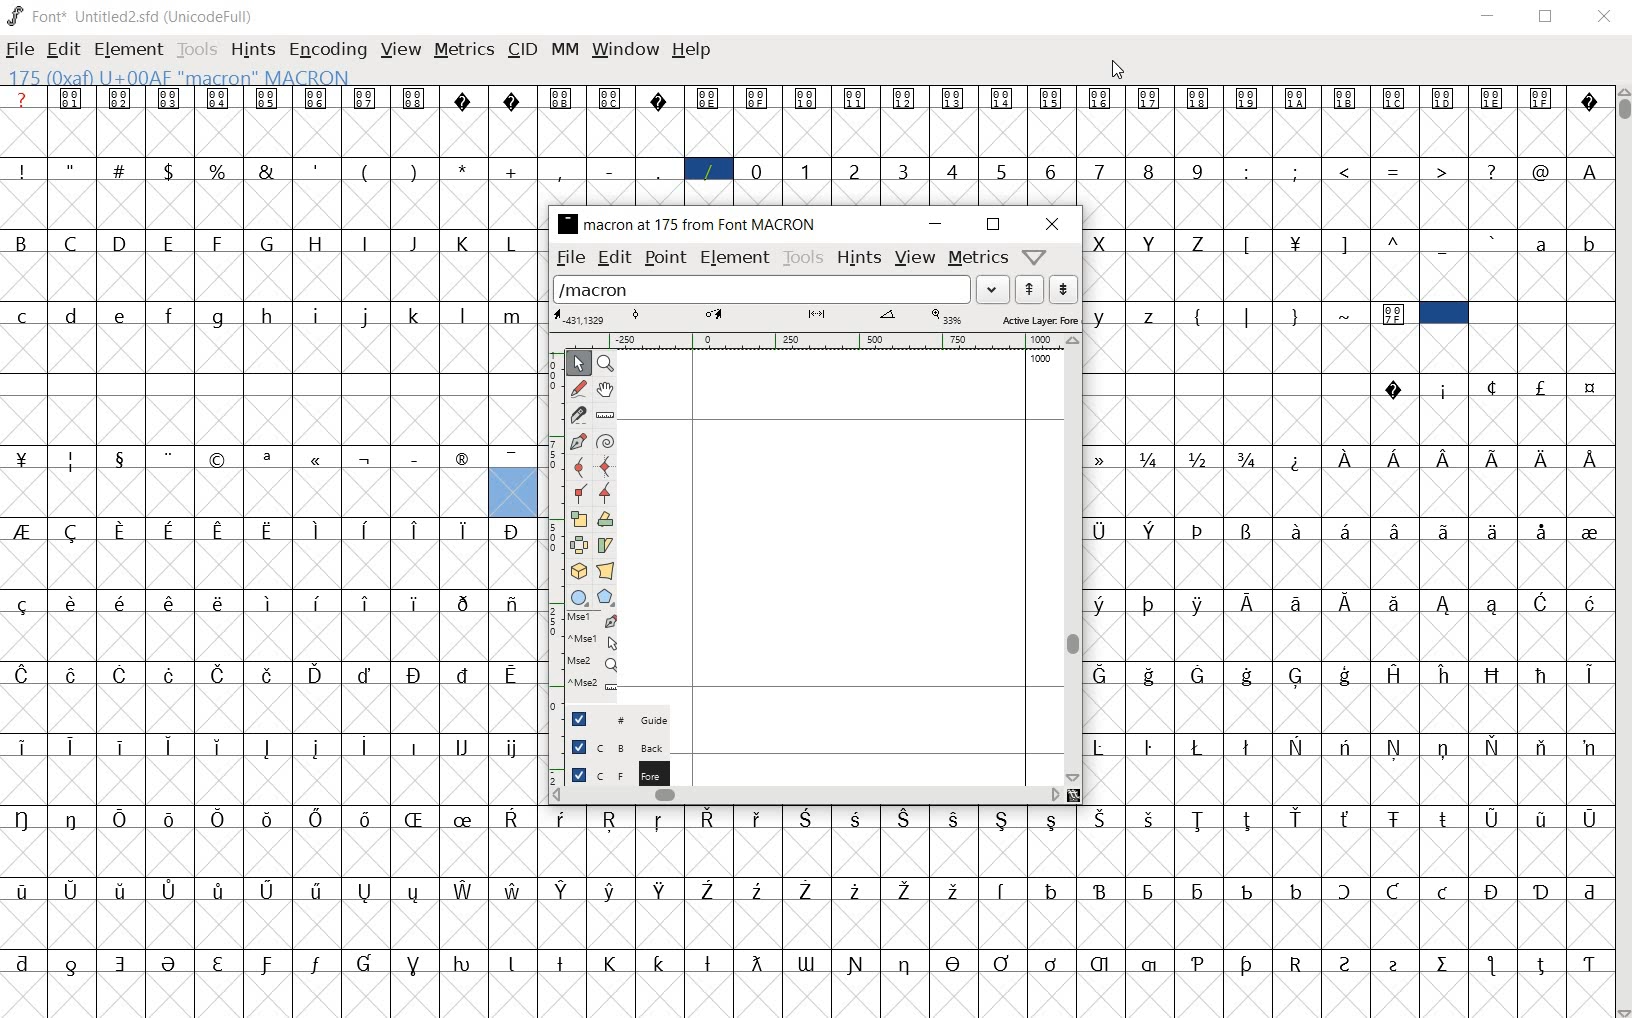 The width and height of the screenshot is (1632, 1018). I want to click on Symbol, so click(122, 531).